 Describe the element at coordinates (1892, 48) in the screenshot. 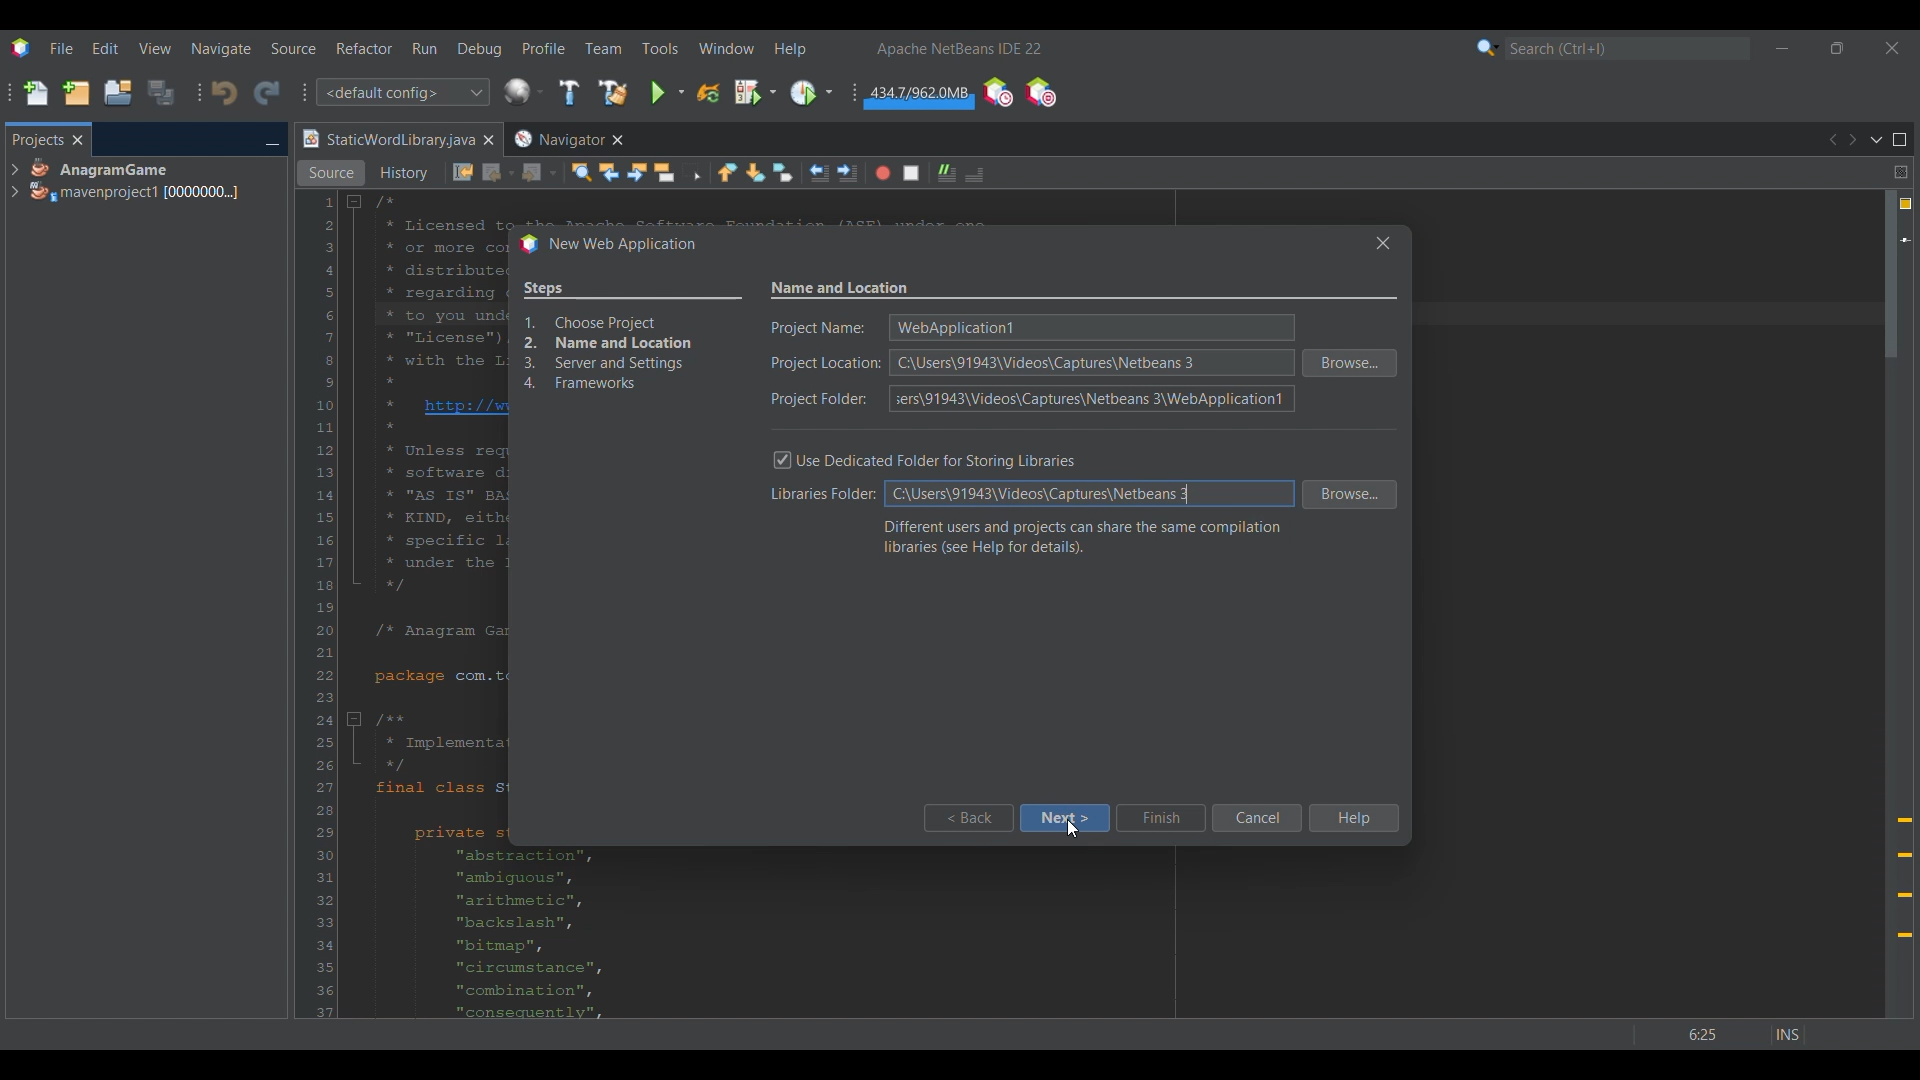

I see `Close interface` at that location.